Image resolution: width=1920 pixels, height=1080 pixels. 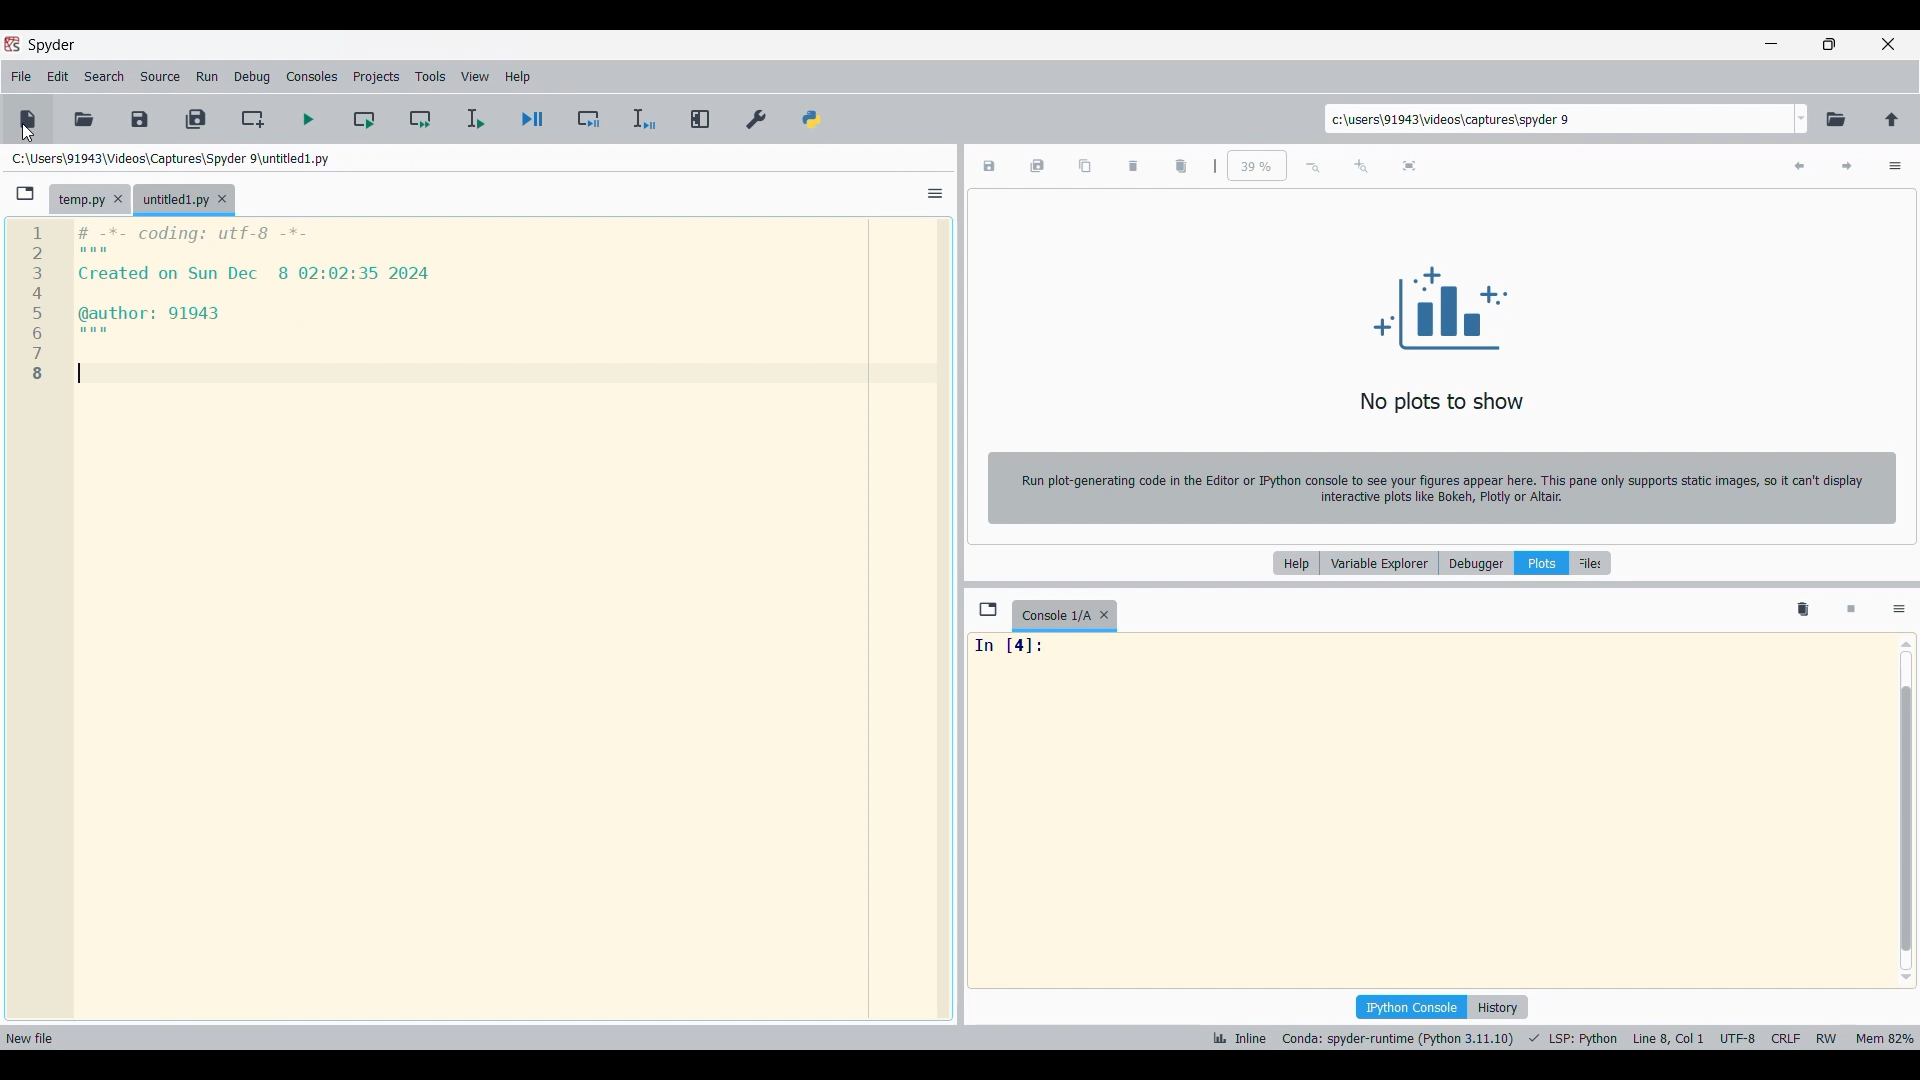 I want to click on rw, so click(x=1830, y=1037).